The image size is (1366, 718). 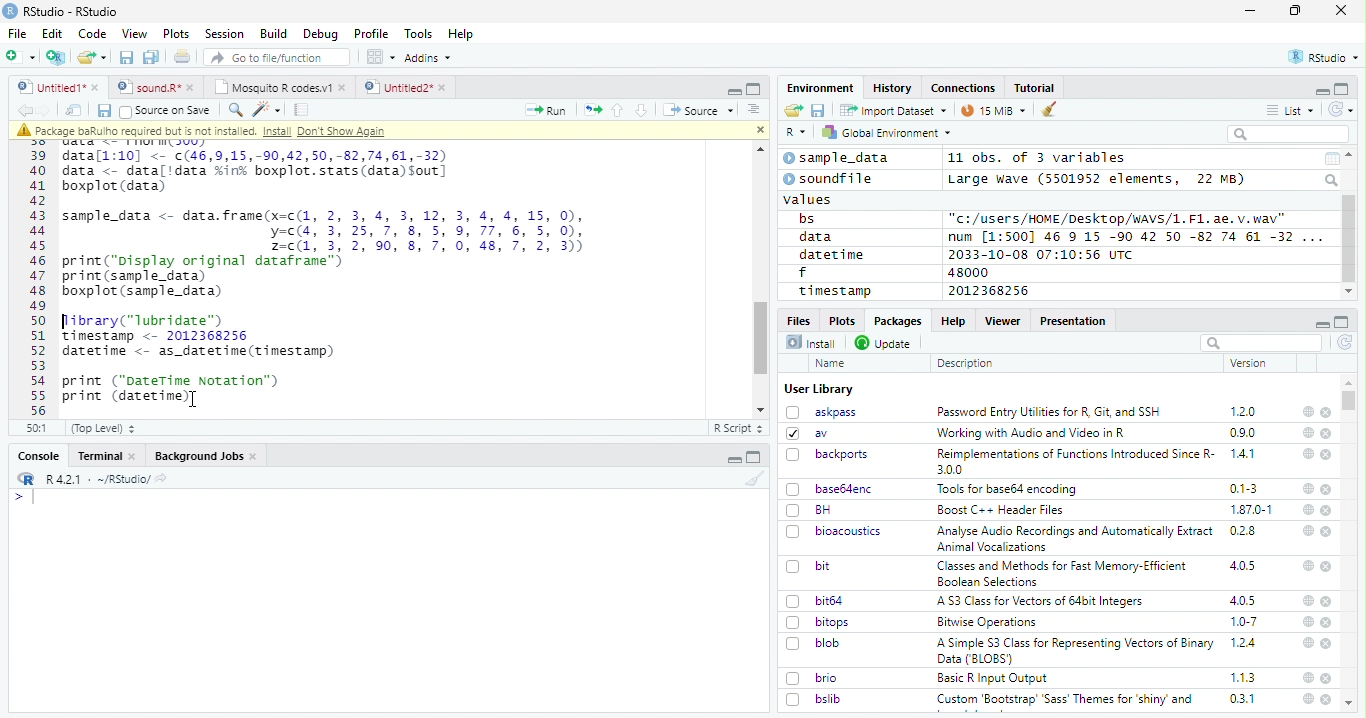 What do you see at coordinates (265, 109) in the screenshot?
I see `Code tools` at bounding box center [265, 109].